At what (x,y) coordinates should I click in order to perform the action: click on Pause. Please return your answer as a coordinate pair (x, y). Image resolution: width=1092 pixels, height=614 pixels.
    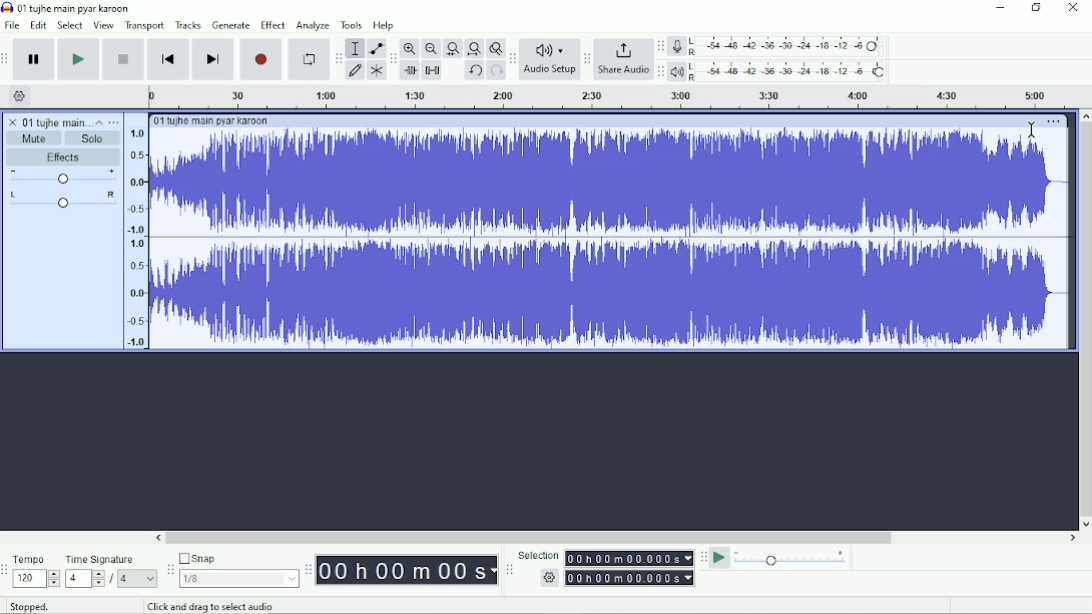
    Looking at the image, I should click on (34, 59).